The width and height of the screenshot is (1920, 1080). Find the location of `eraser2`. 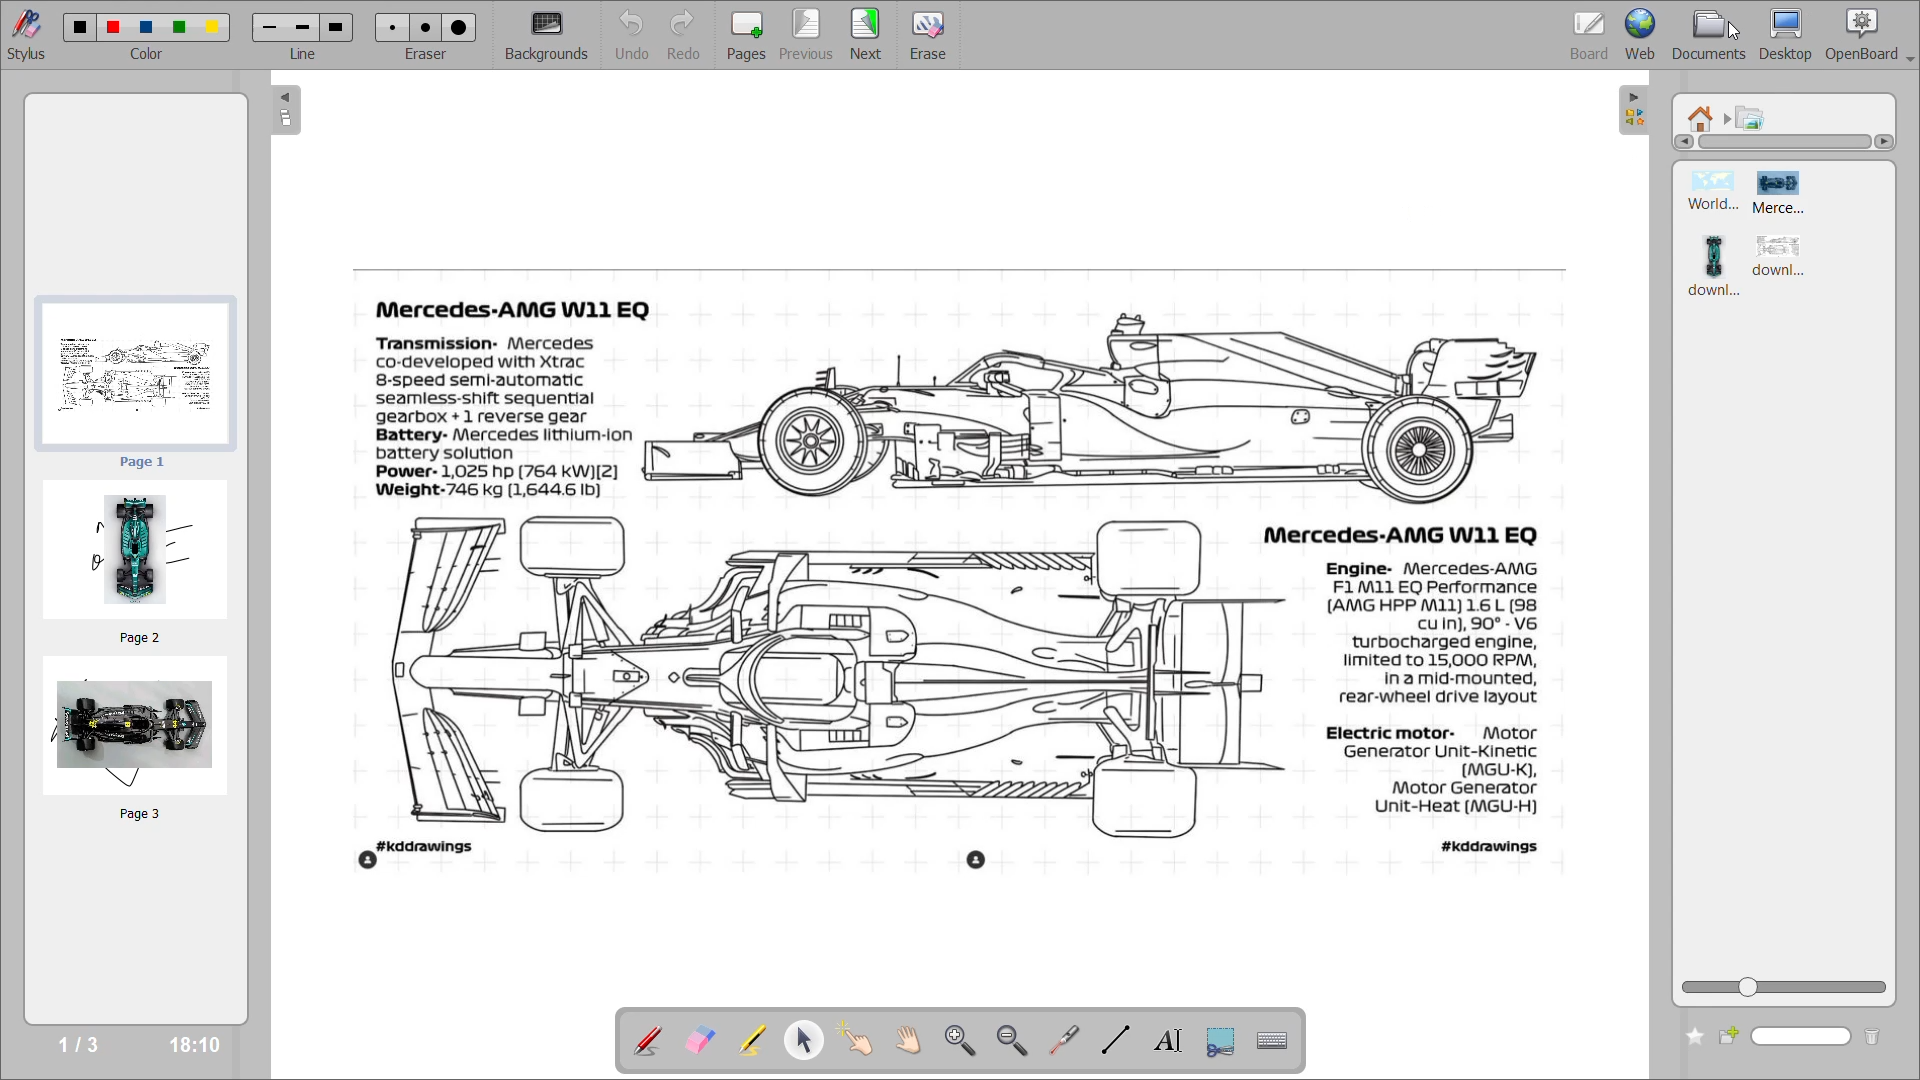

eraser2 is located at coordinates (425, 27).